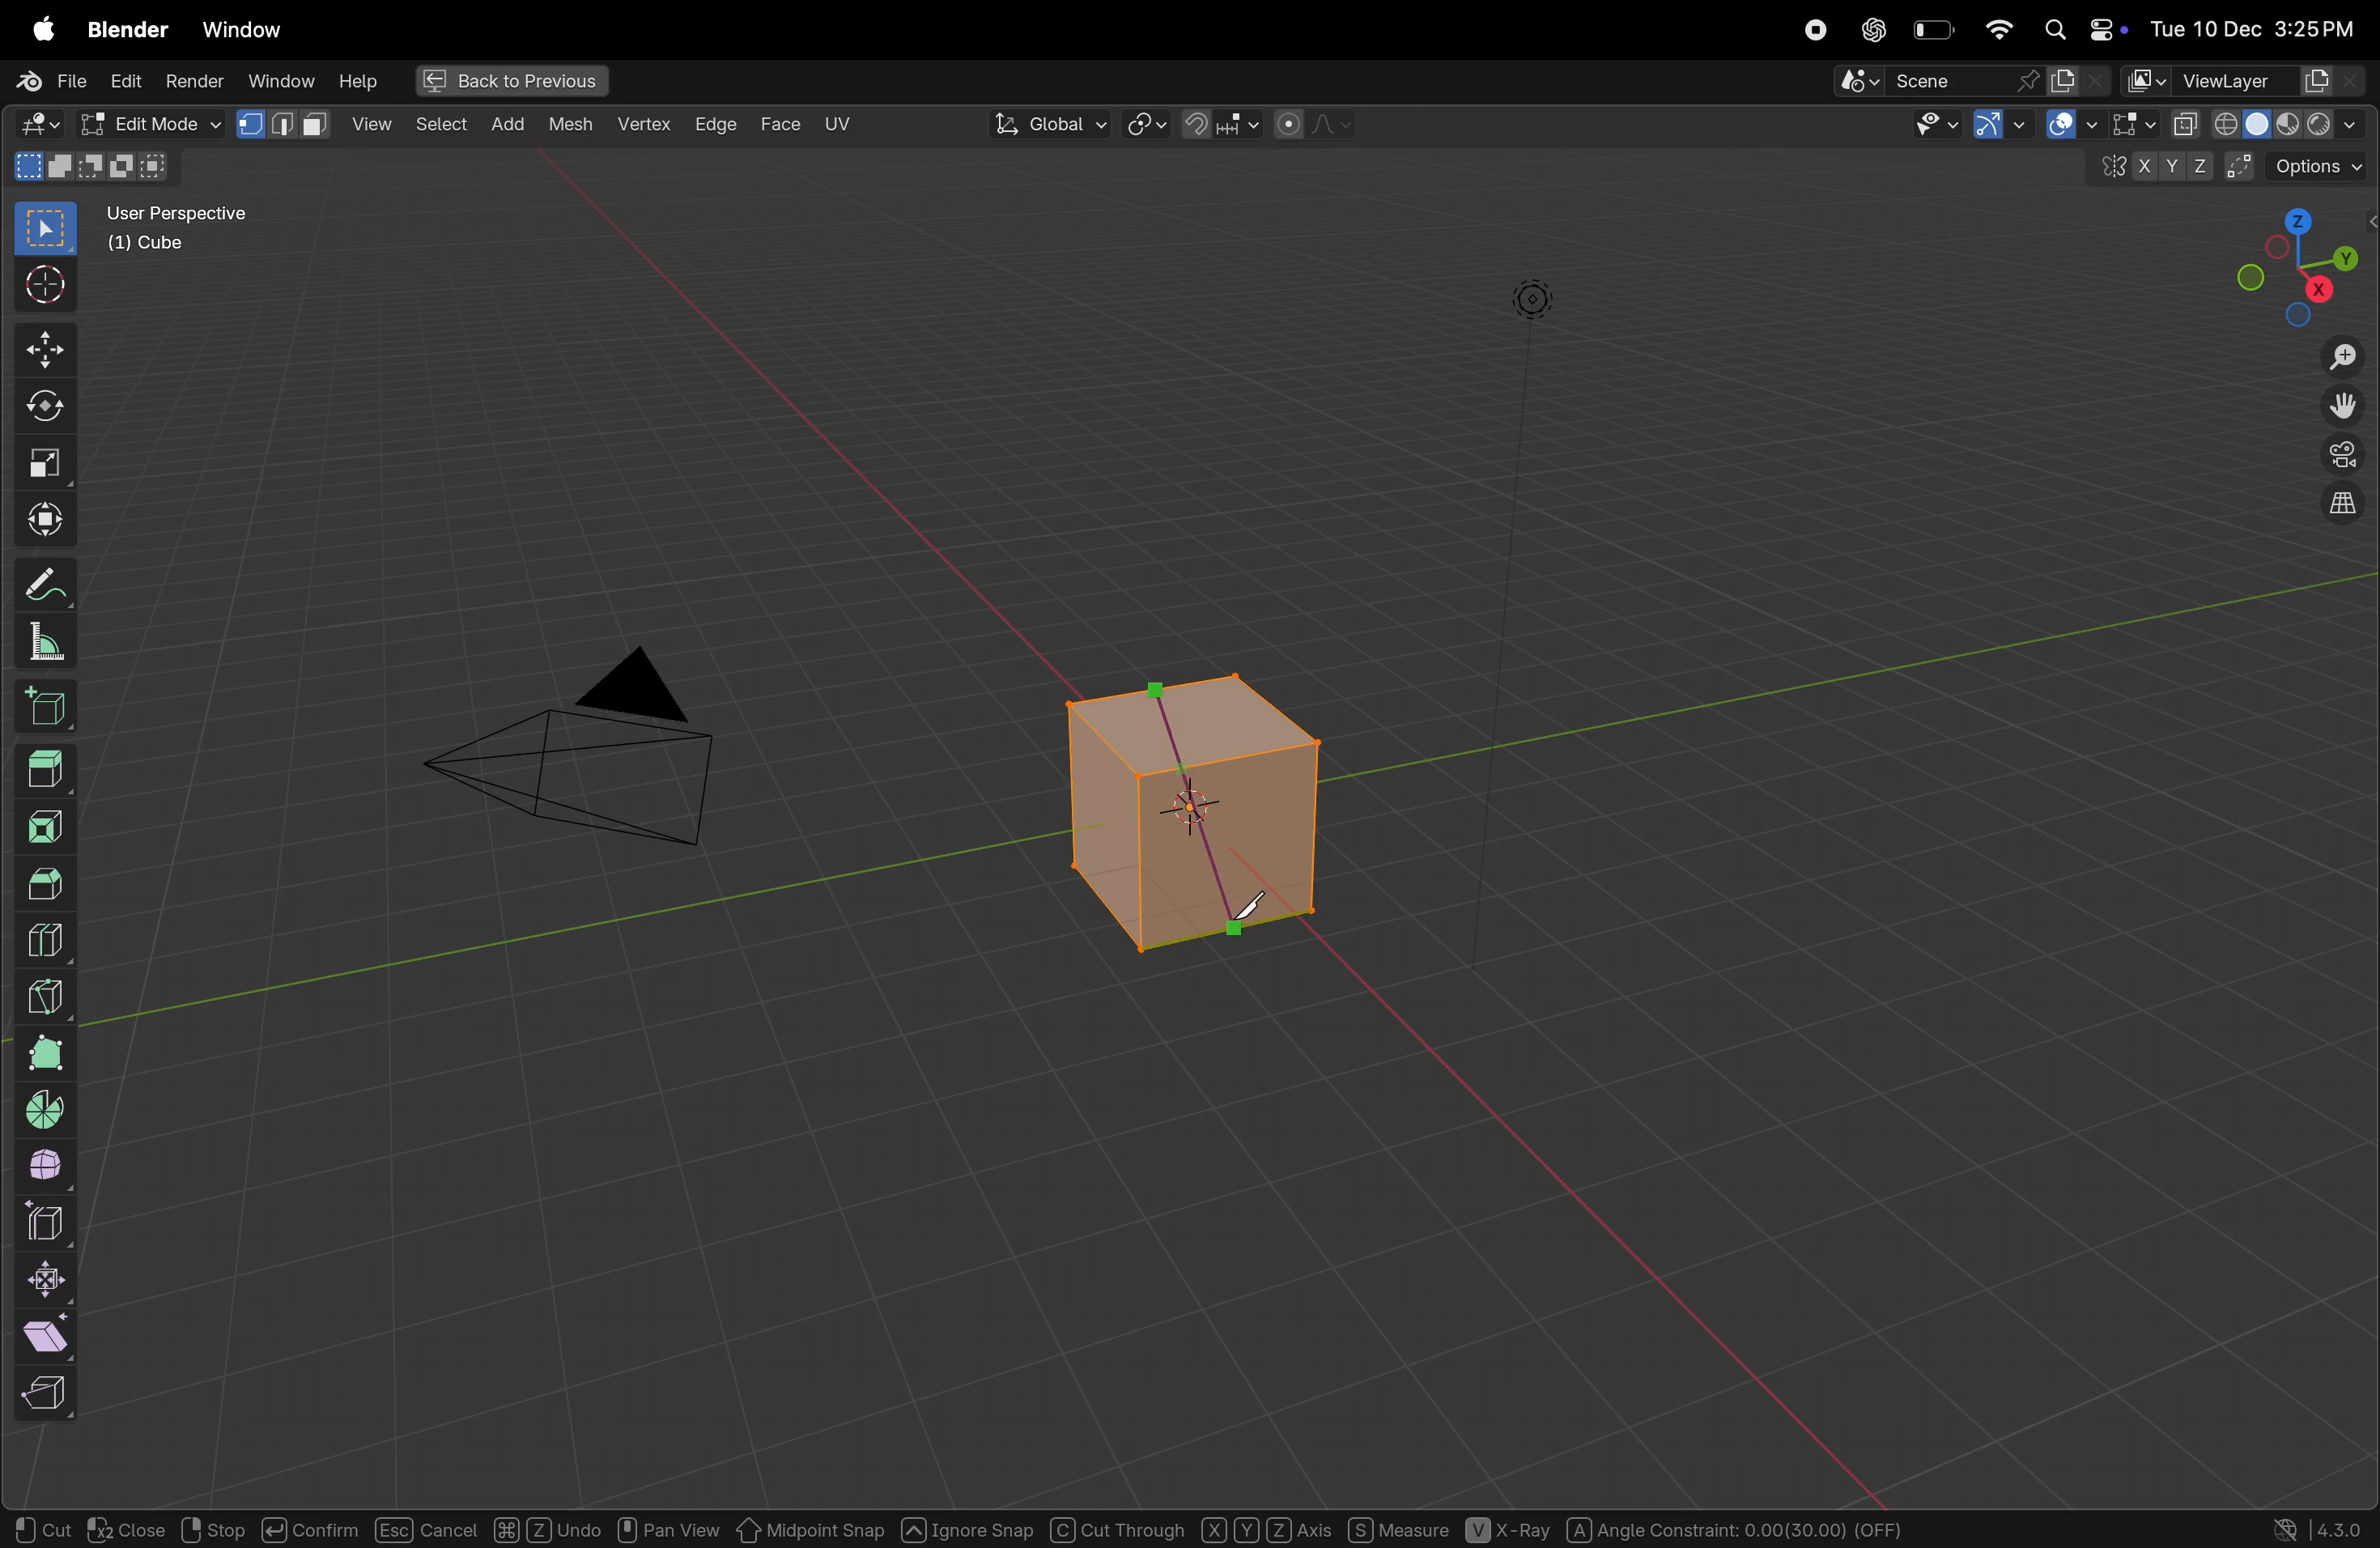 This screenshot has height=1548, width=2380. What do you see at coordinates (438, 126) in the screenshot?
I see `add` at bounding box center [438, 126].